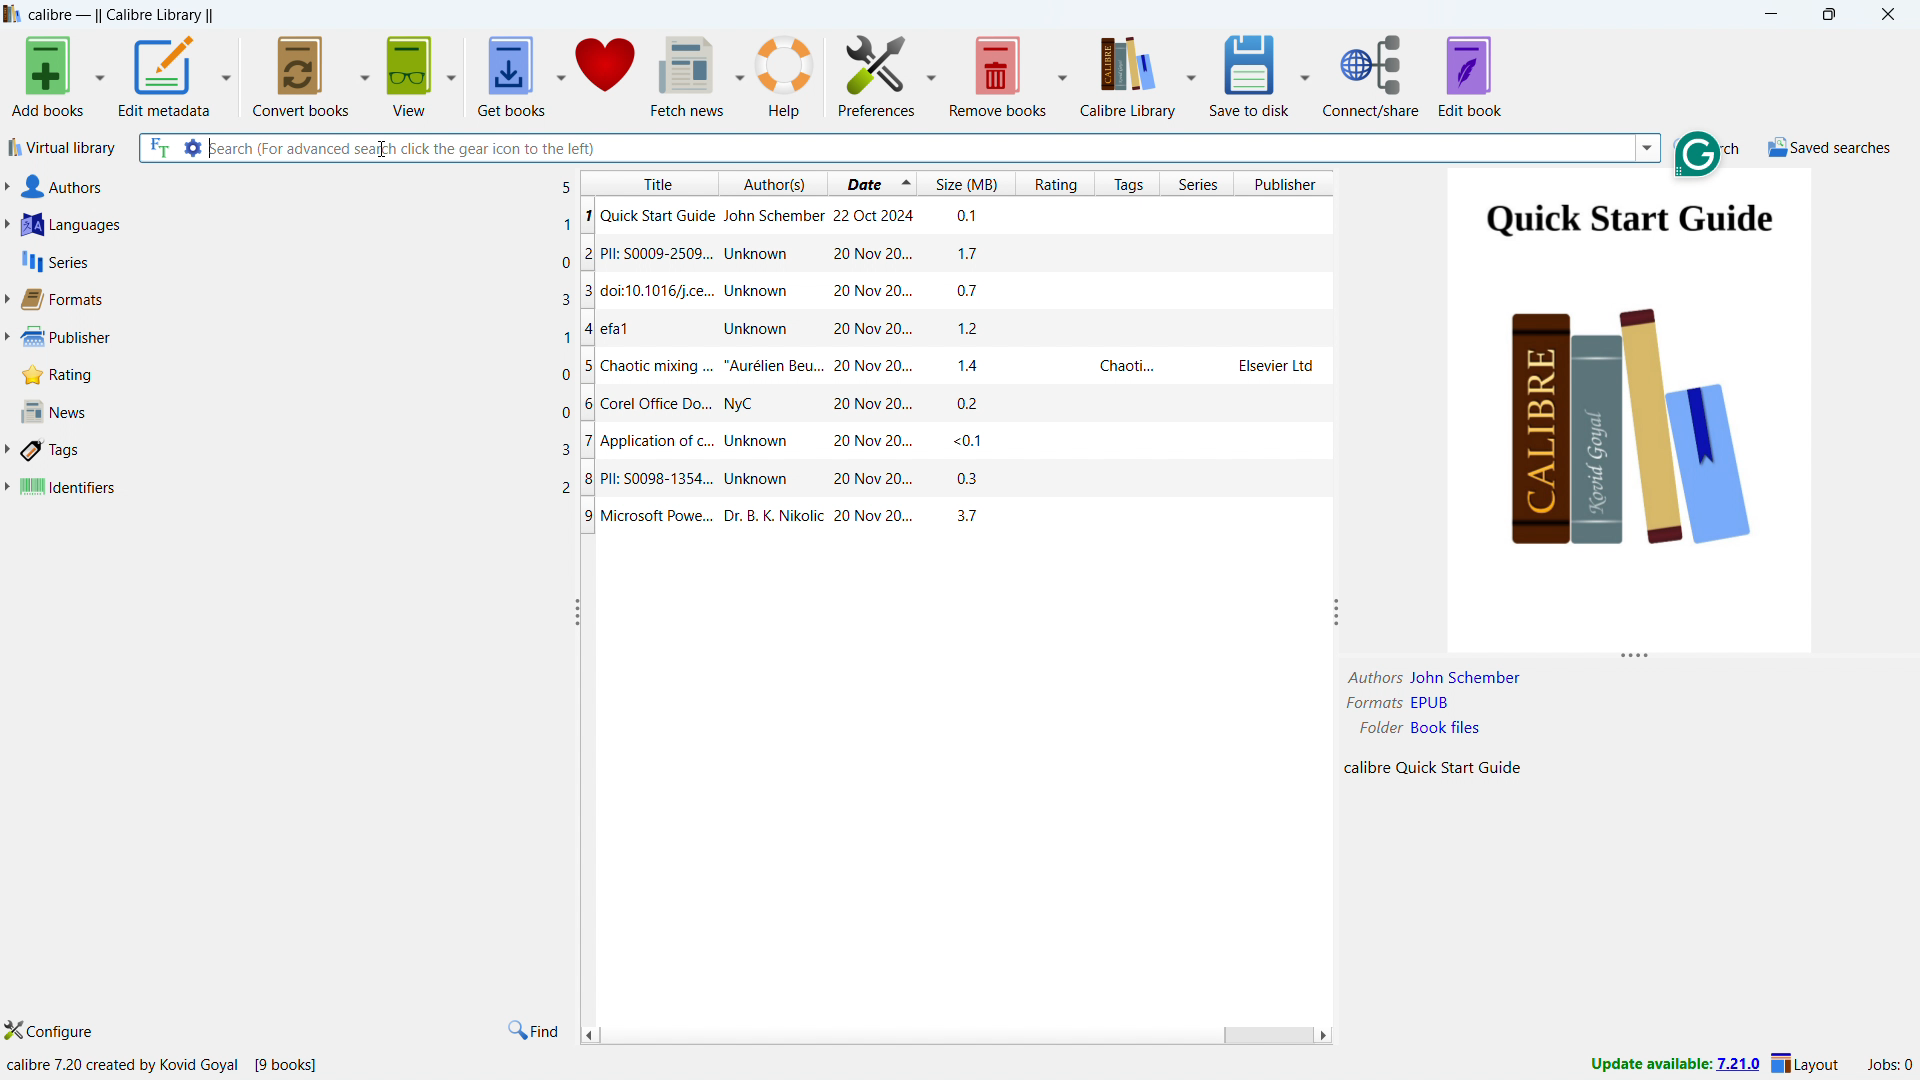 Image resolution: width=1920 pixels, height=1080 pixels. I want to click on calibre library options, so click(1190, 74).